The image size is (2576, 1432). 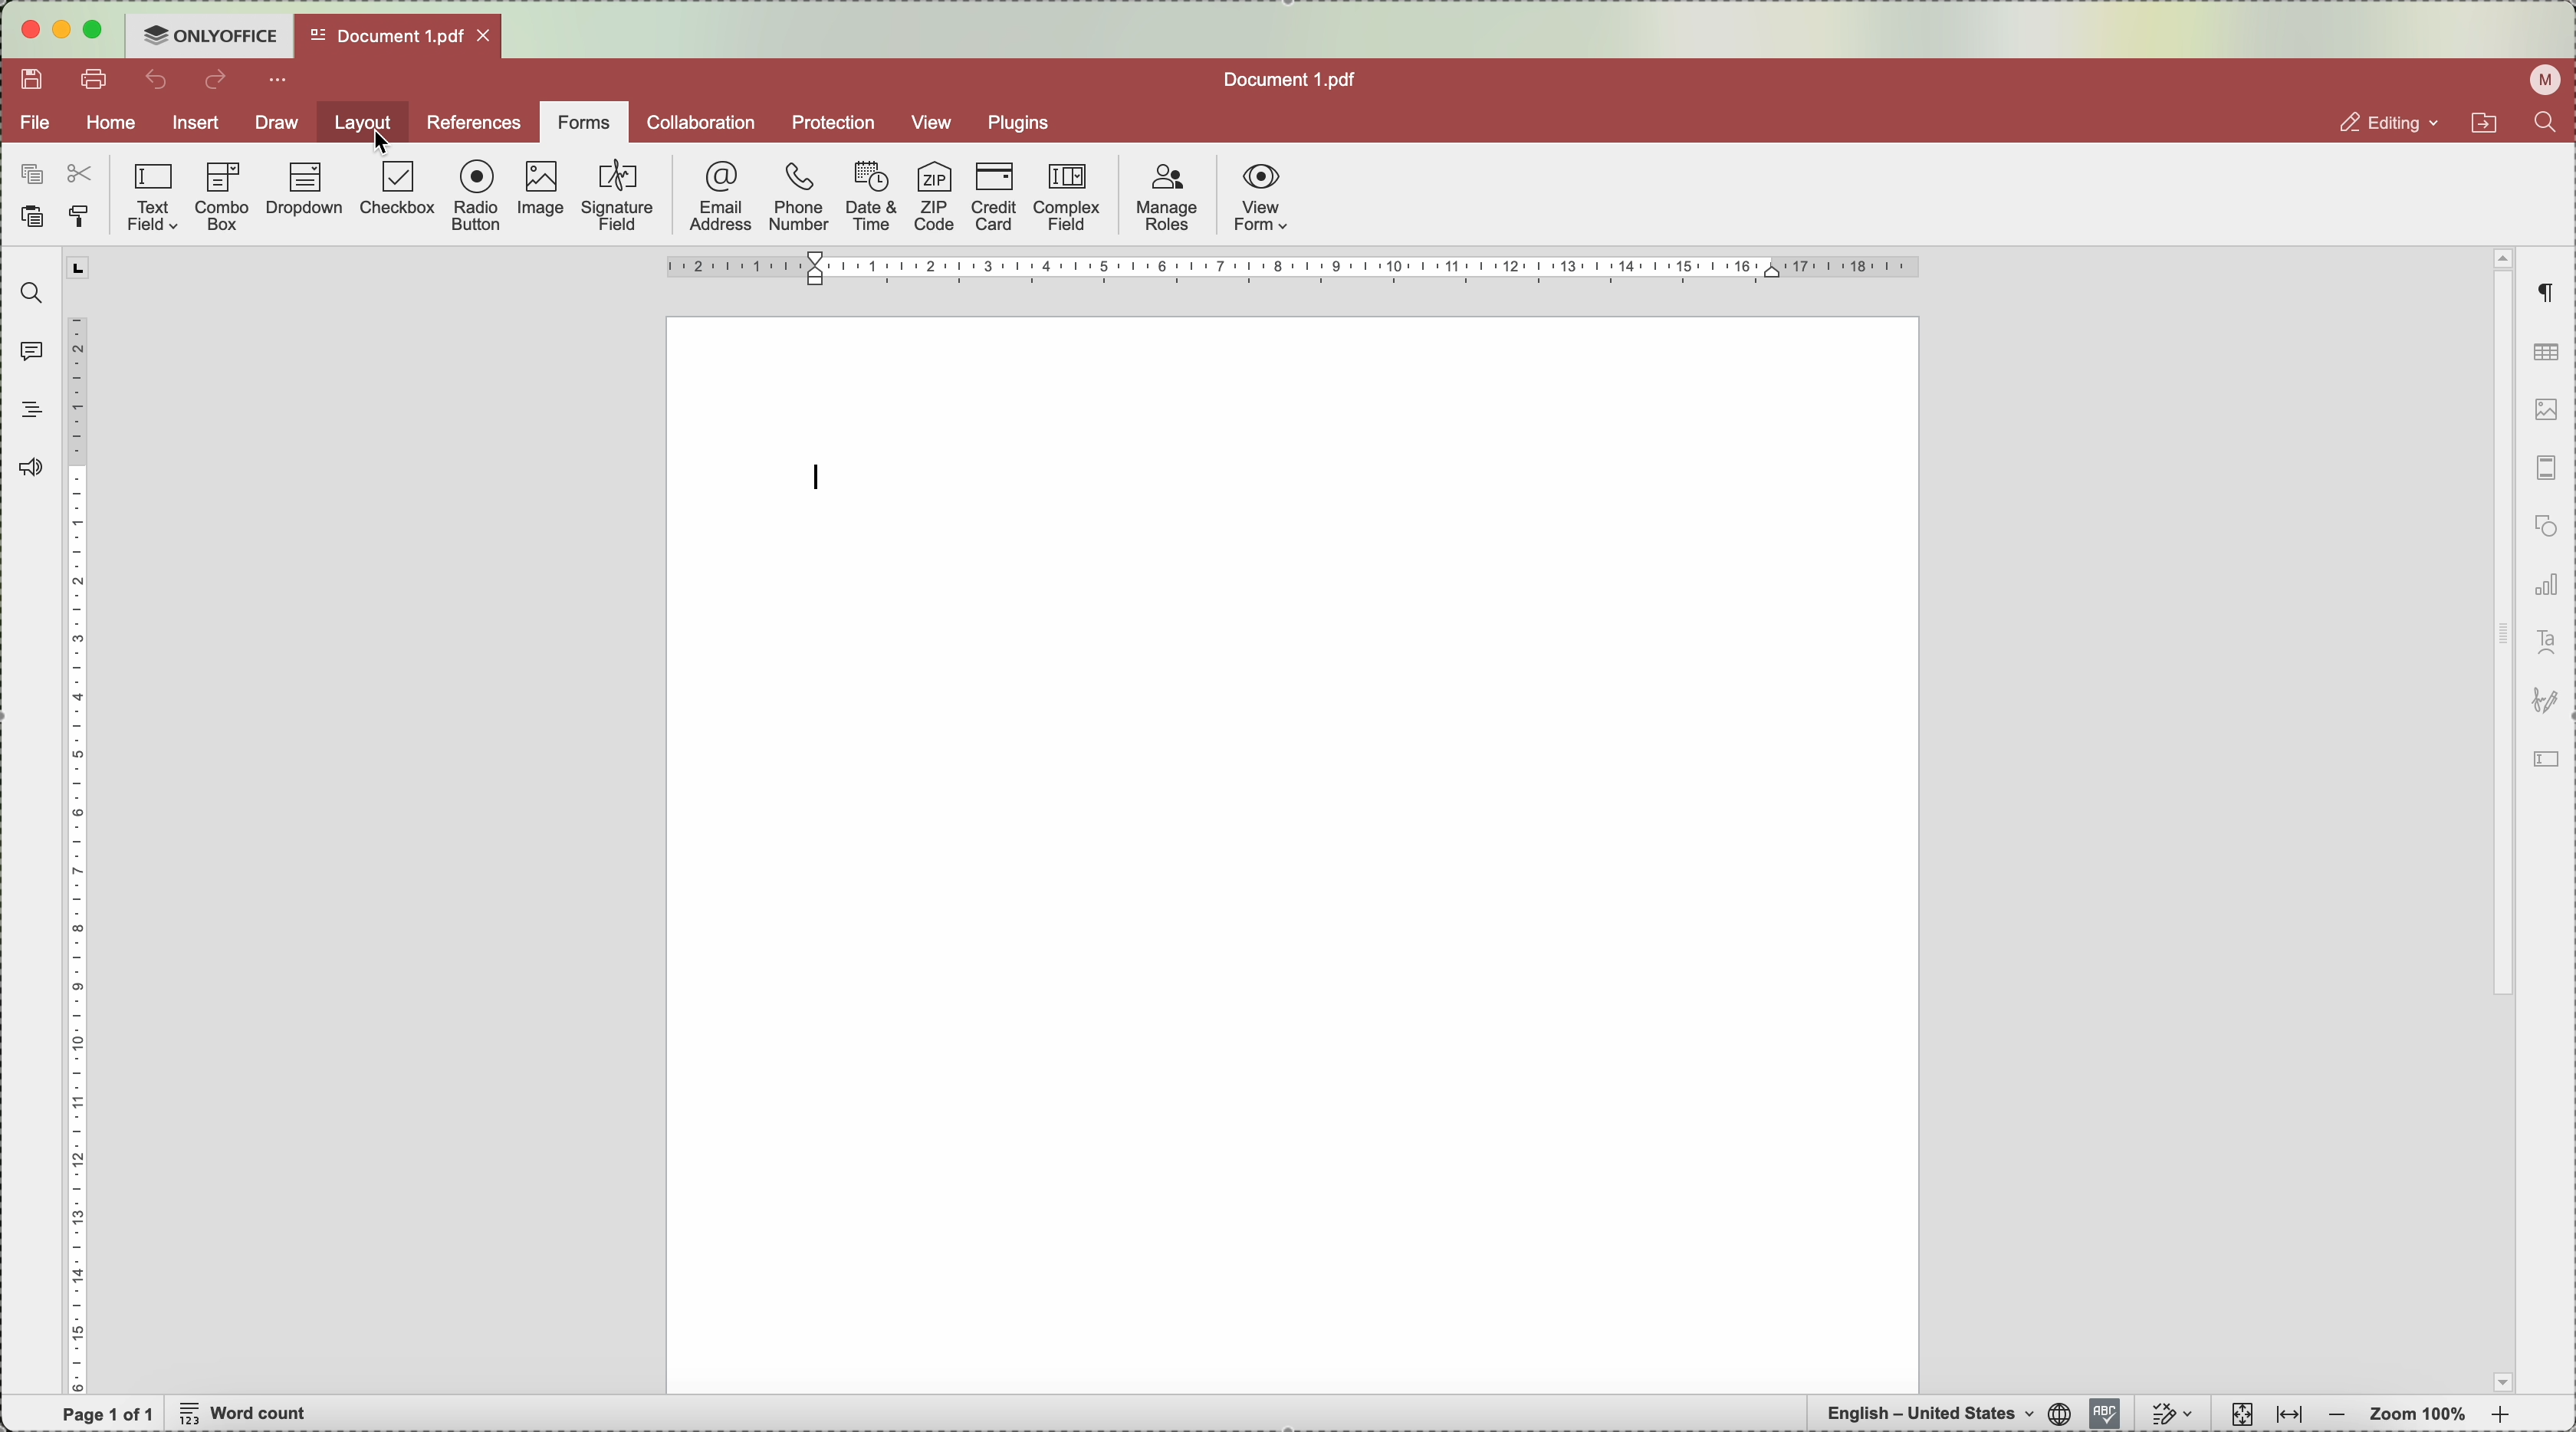 What do you see at coordinates (387, 147) in the screenshot?
I see `cursor` at bounding box center [387, 147].